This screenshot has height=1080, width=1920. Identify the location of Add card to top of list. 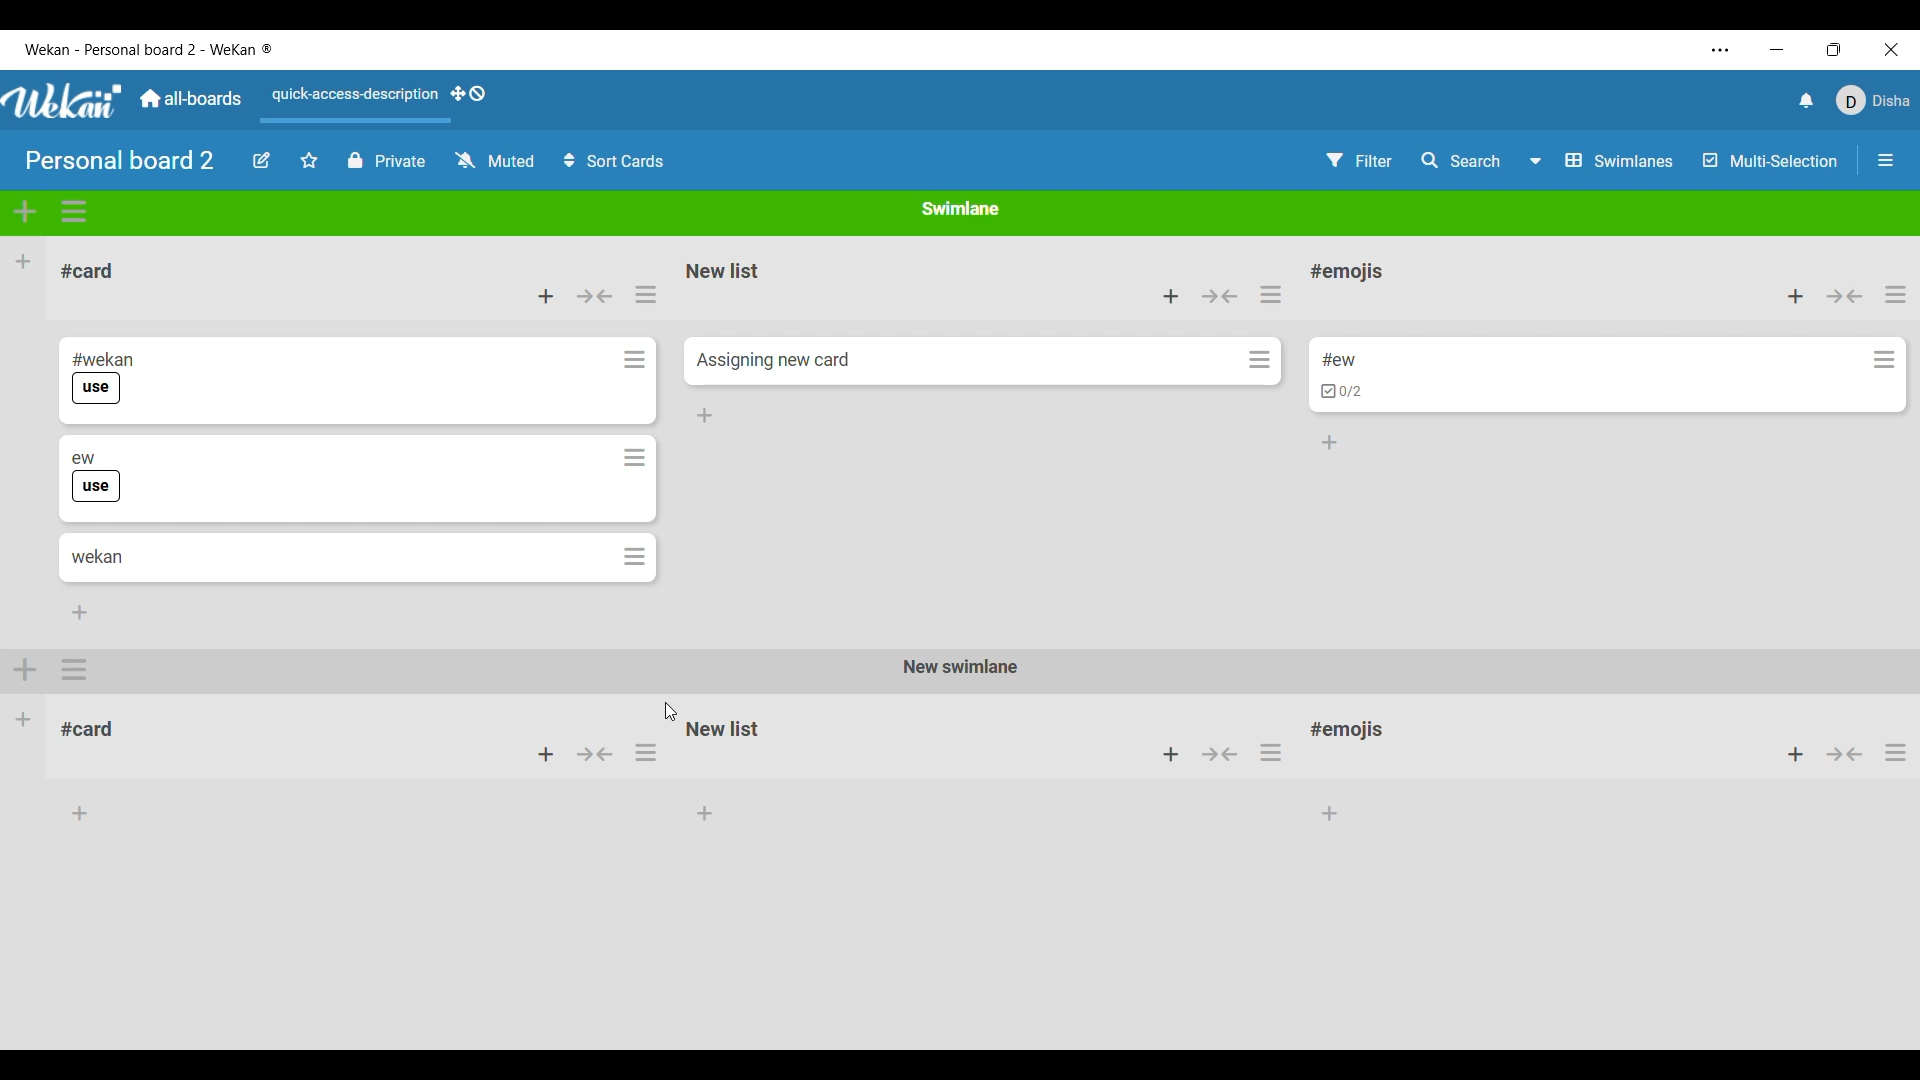
(1796, 297).